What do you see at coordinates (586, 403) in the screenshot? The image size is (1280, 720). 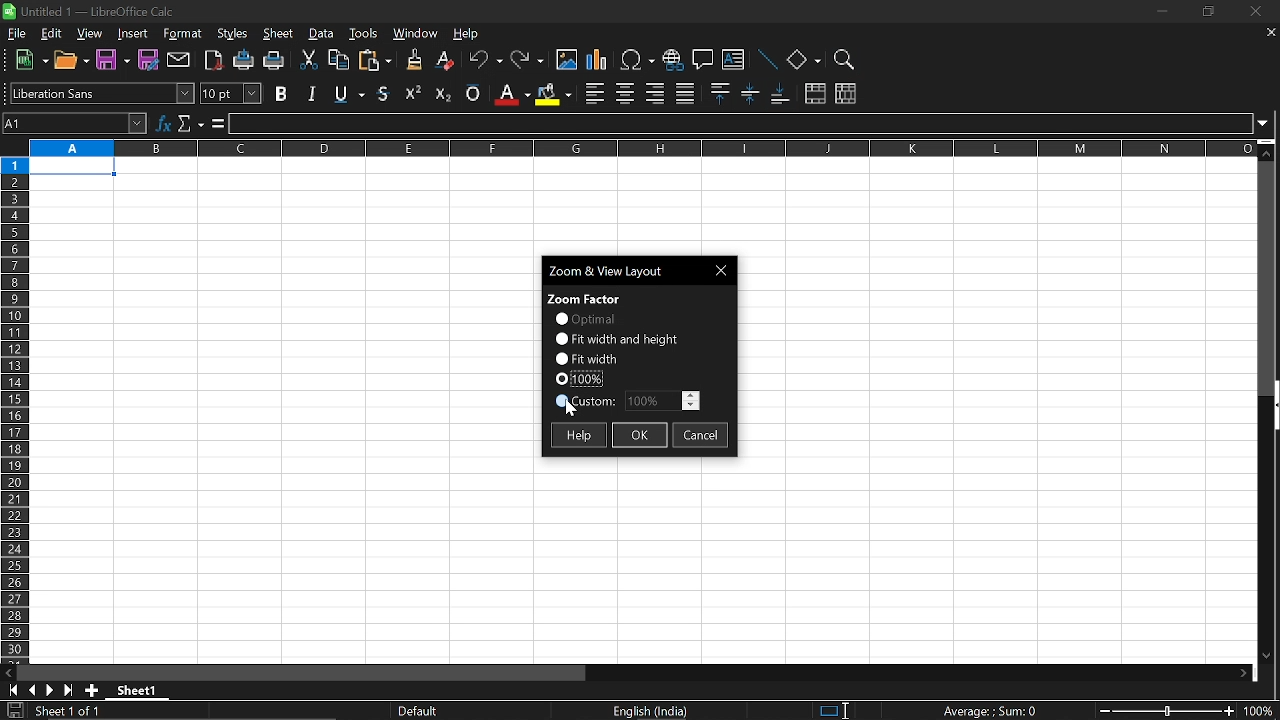 I see `custom` at bounding box center [586, 403].